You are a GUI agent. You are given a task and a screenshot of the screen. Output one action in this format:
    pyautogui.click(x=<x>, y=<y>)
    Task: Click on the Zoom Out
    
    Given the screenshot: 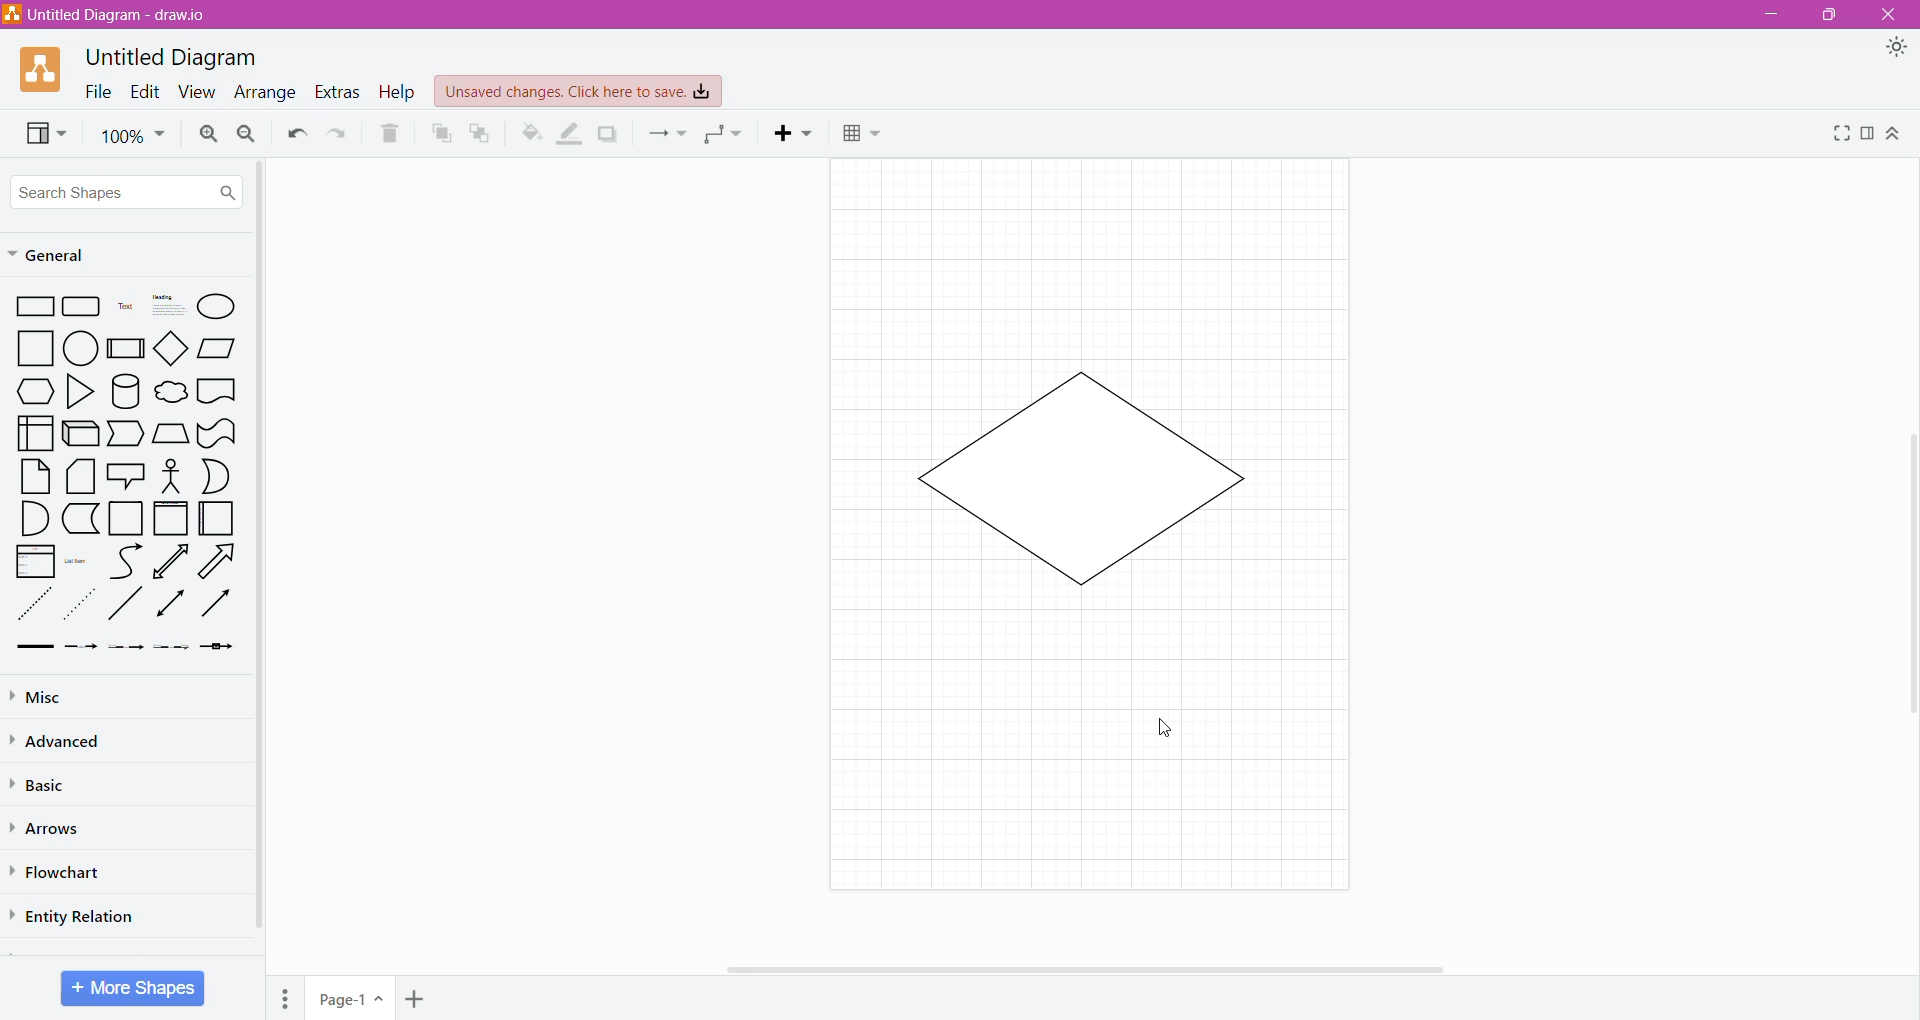 What is the action you would take?
    pyautogui.click(x=247, y=133)
    